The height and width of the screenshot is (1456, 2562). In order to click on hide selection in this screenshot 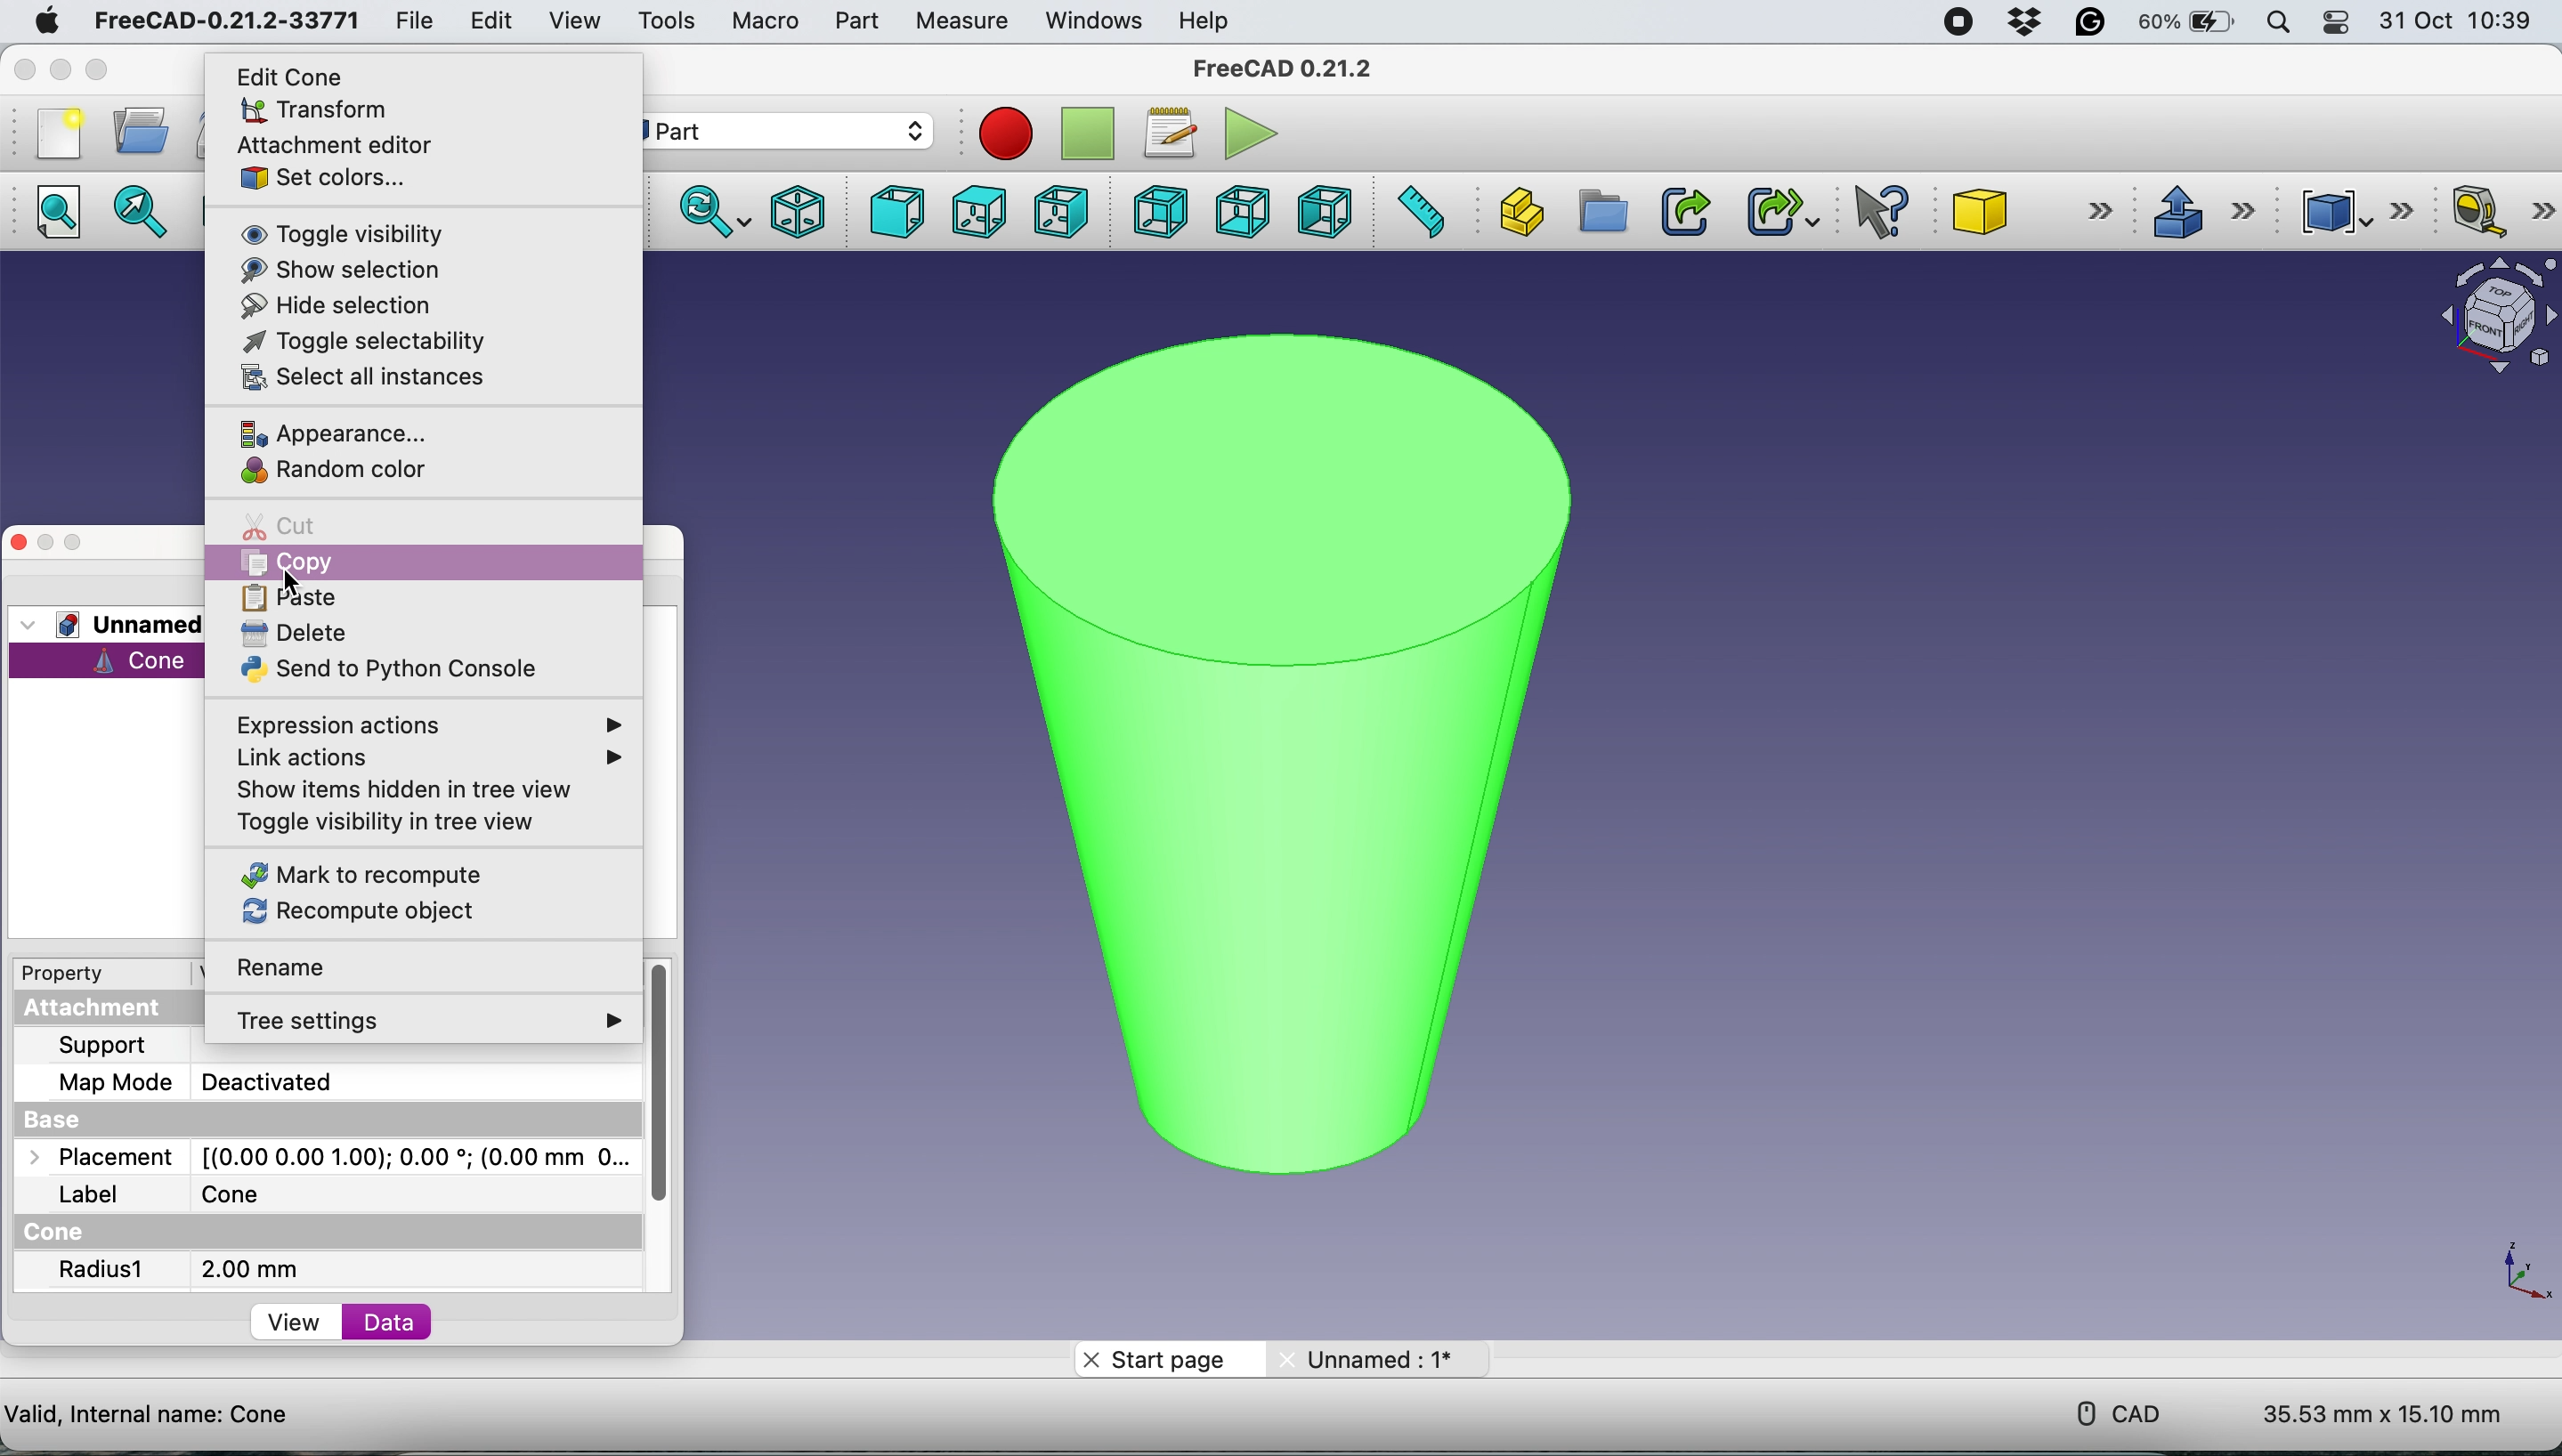, I will do `click(339, 303)`.